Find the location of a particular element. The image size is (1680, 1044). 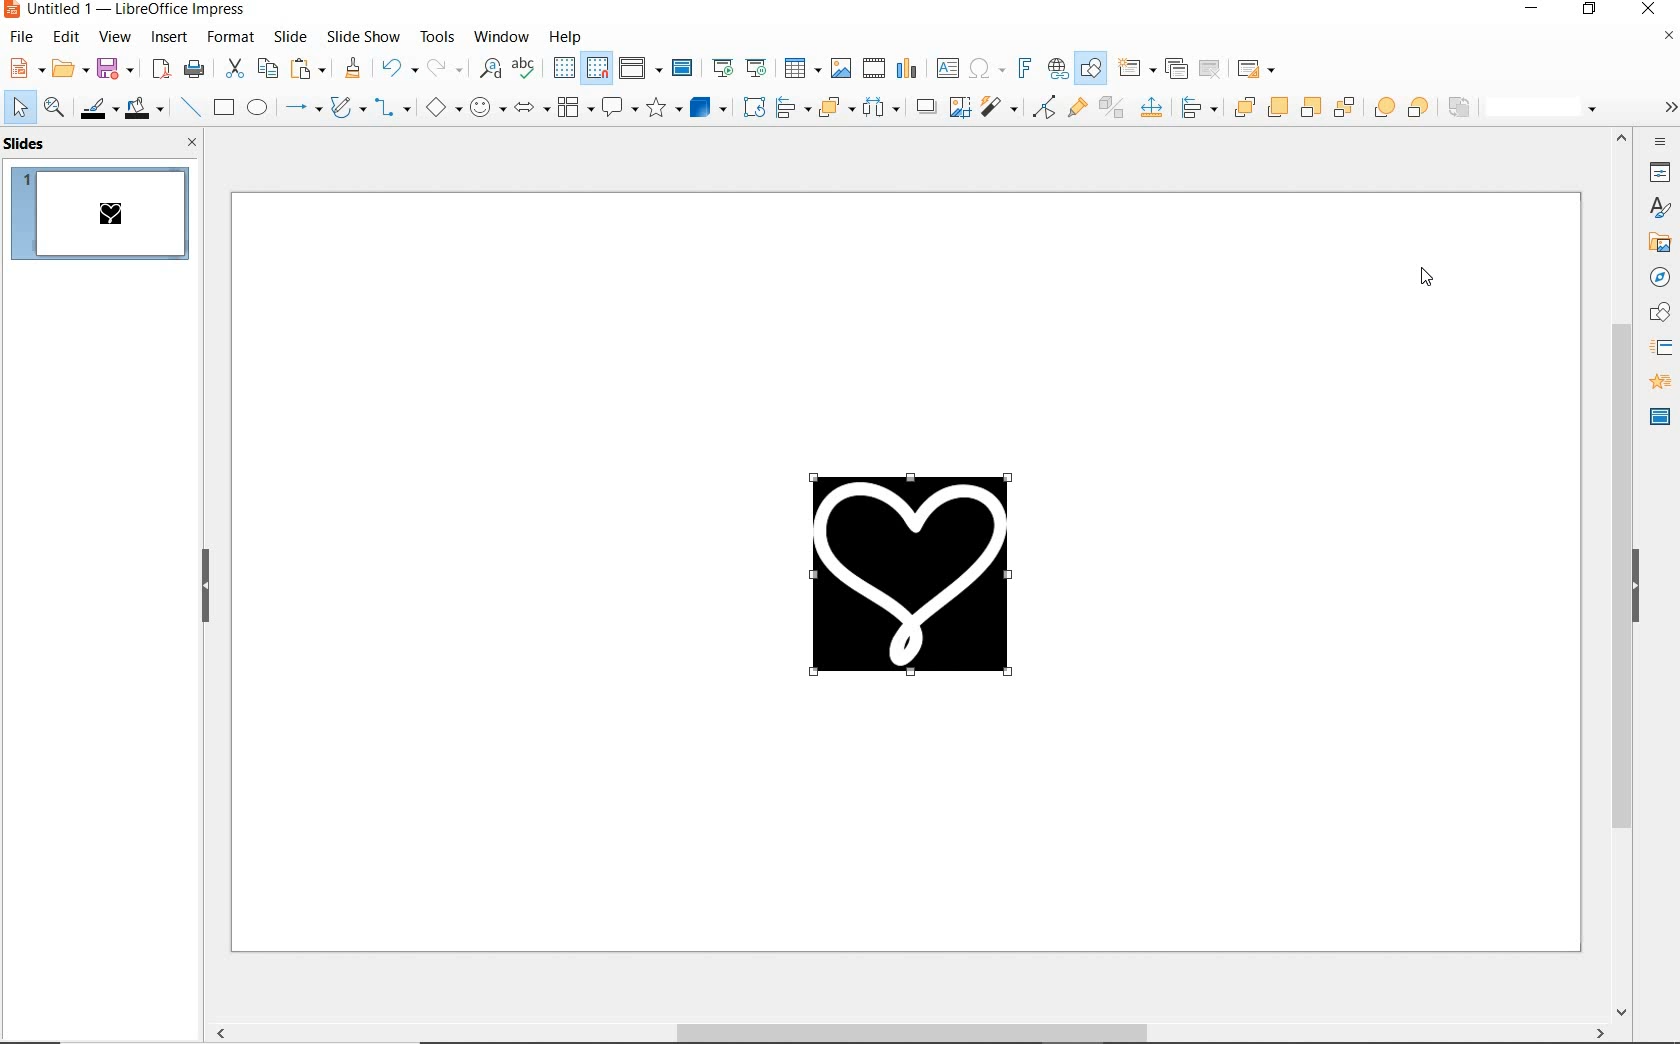

lines and arrows is located at coordinates (304, 108).